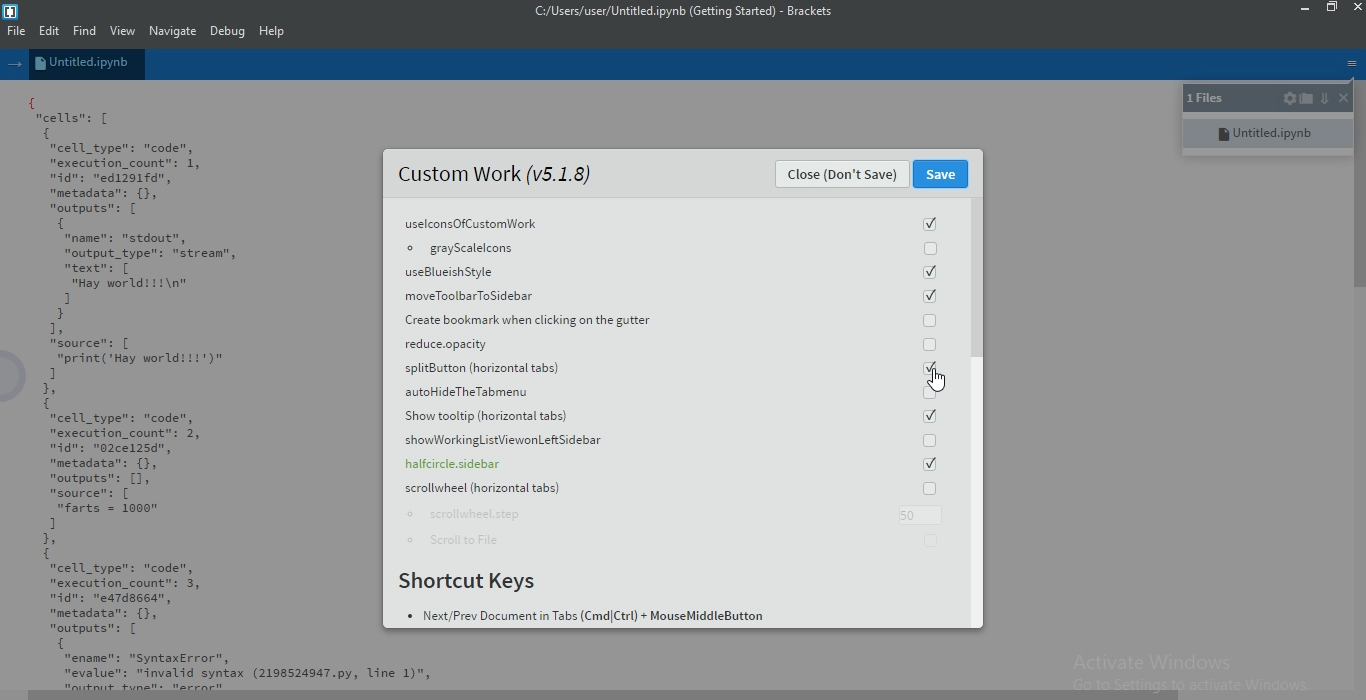 The height and width of the screenshot is (700, 1366). What do you see at coordinates (684, 346) in the screenshot?
I see `reduce.apacity ` at bounding box center [684, 346].